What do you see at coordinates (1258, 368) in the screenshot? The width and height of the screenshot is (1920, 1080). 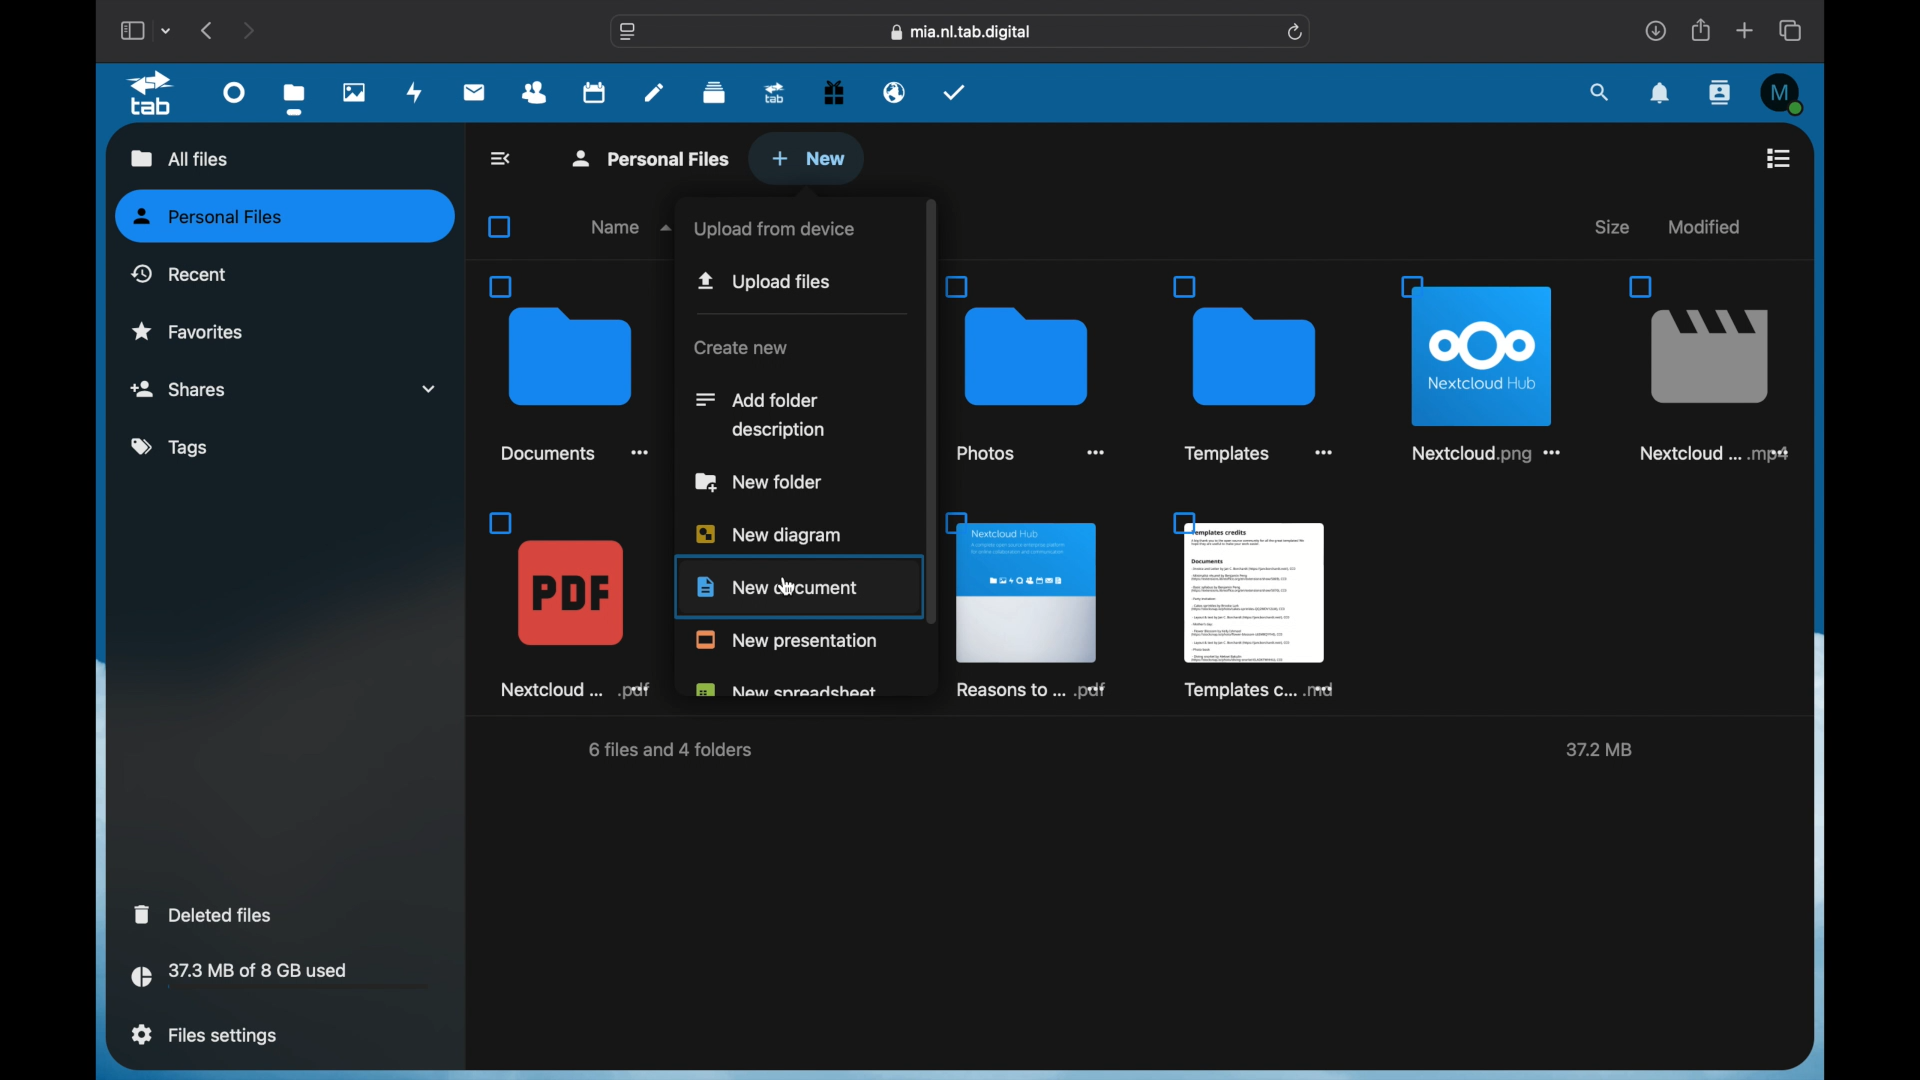 I see `folder` at bounding box center [1258, 368].